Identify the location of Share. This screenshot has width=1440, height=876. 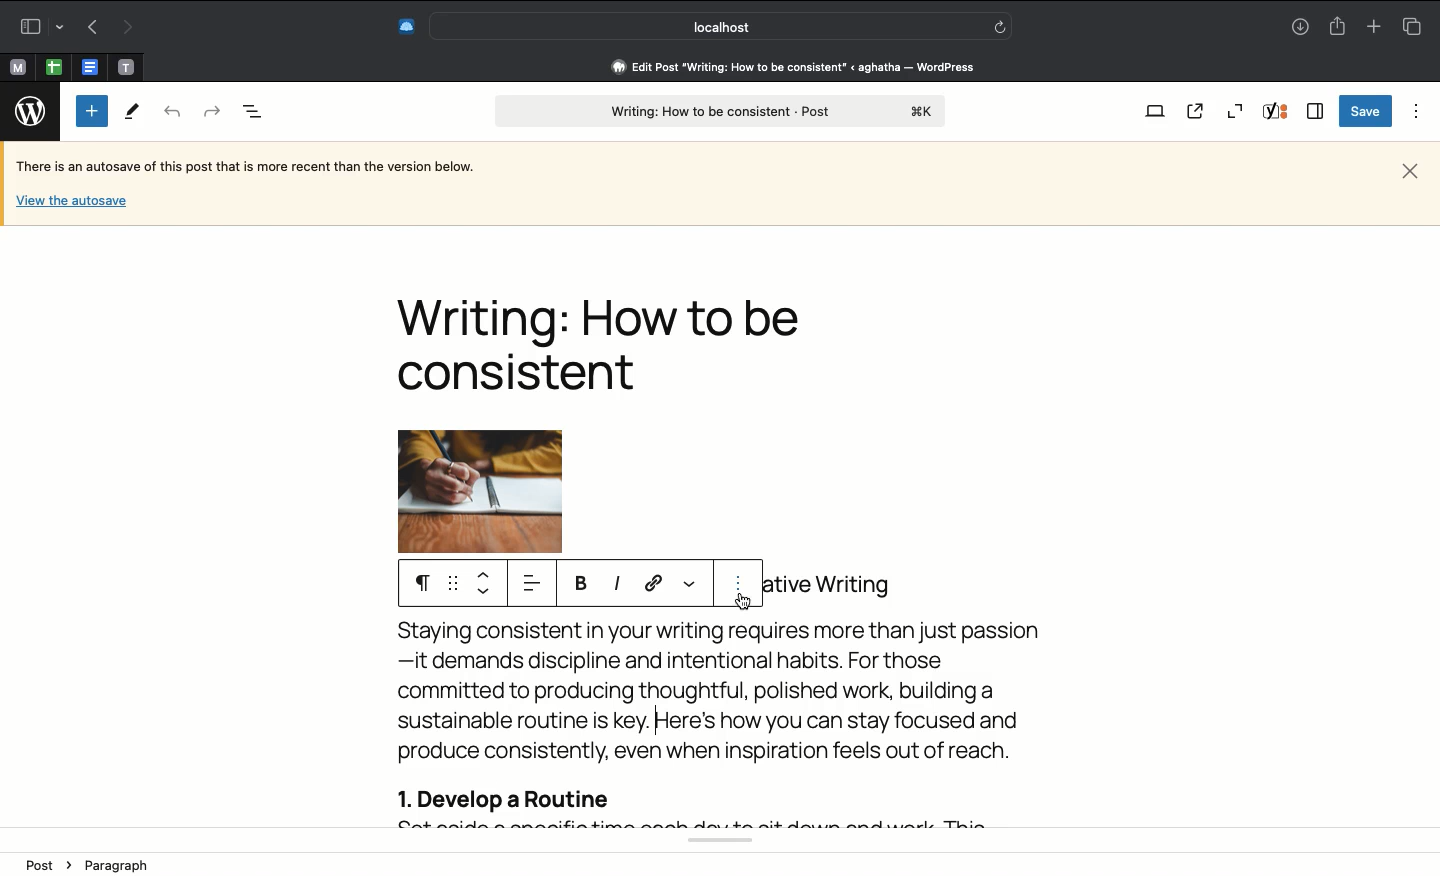
(1340, 27).